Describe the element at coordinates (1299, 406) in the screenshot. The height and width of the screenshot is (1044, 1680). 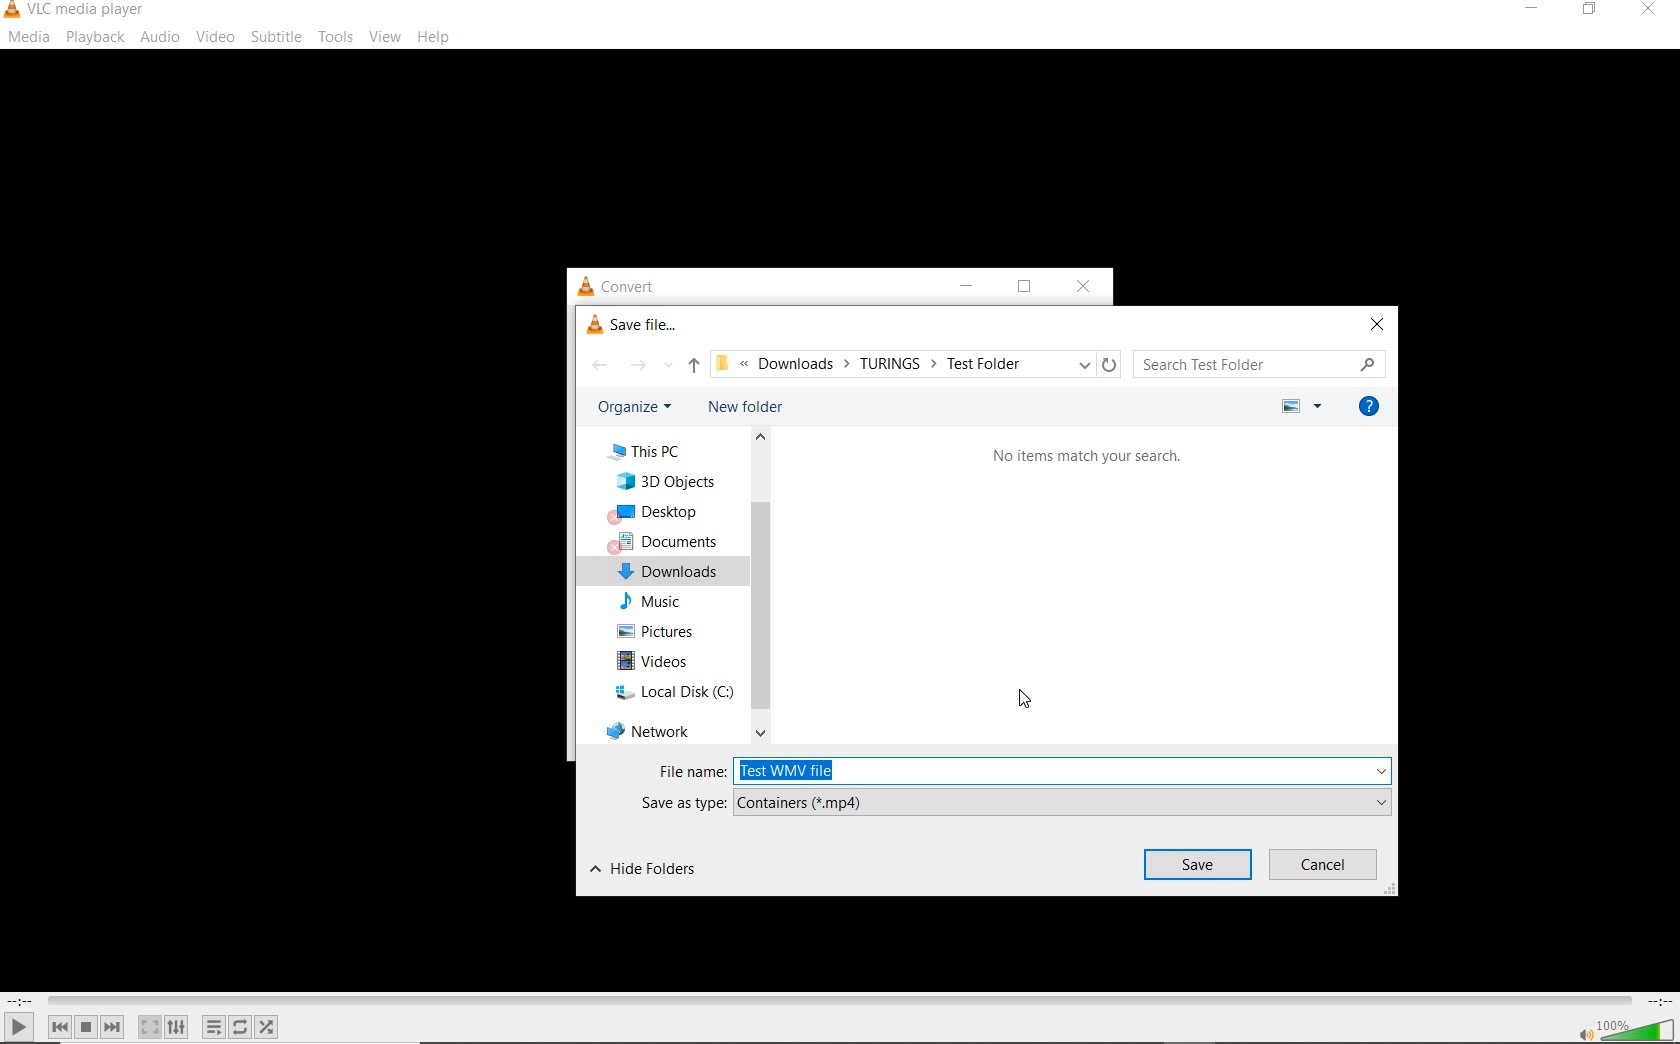
I see `more options` at that location.